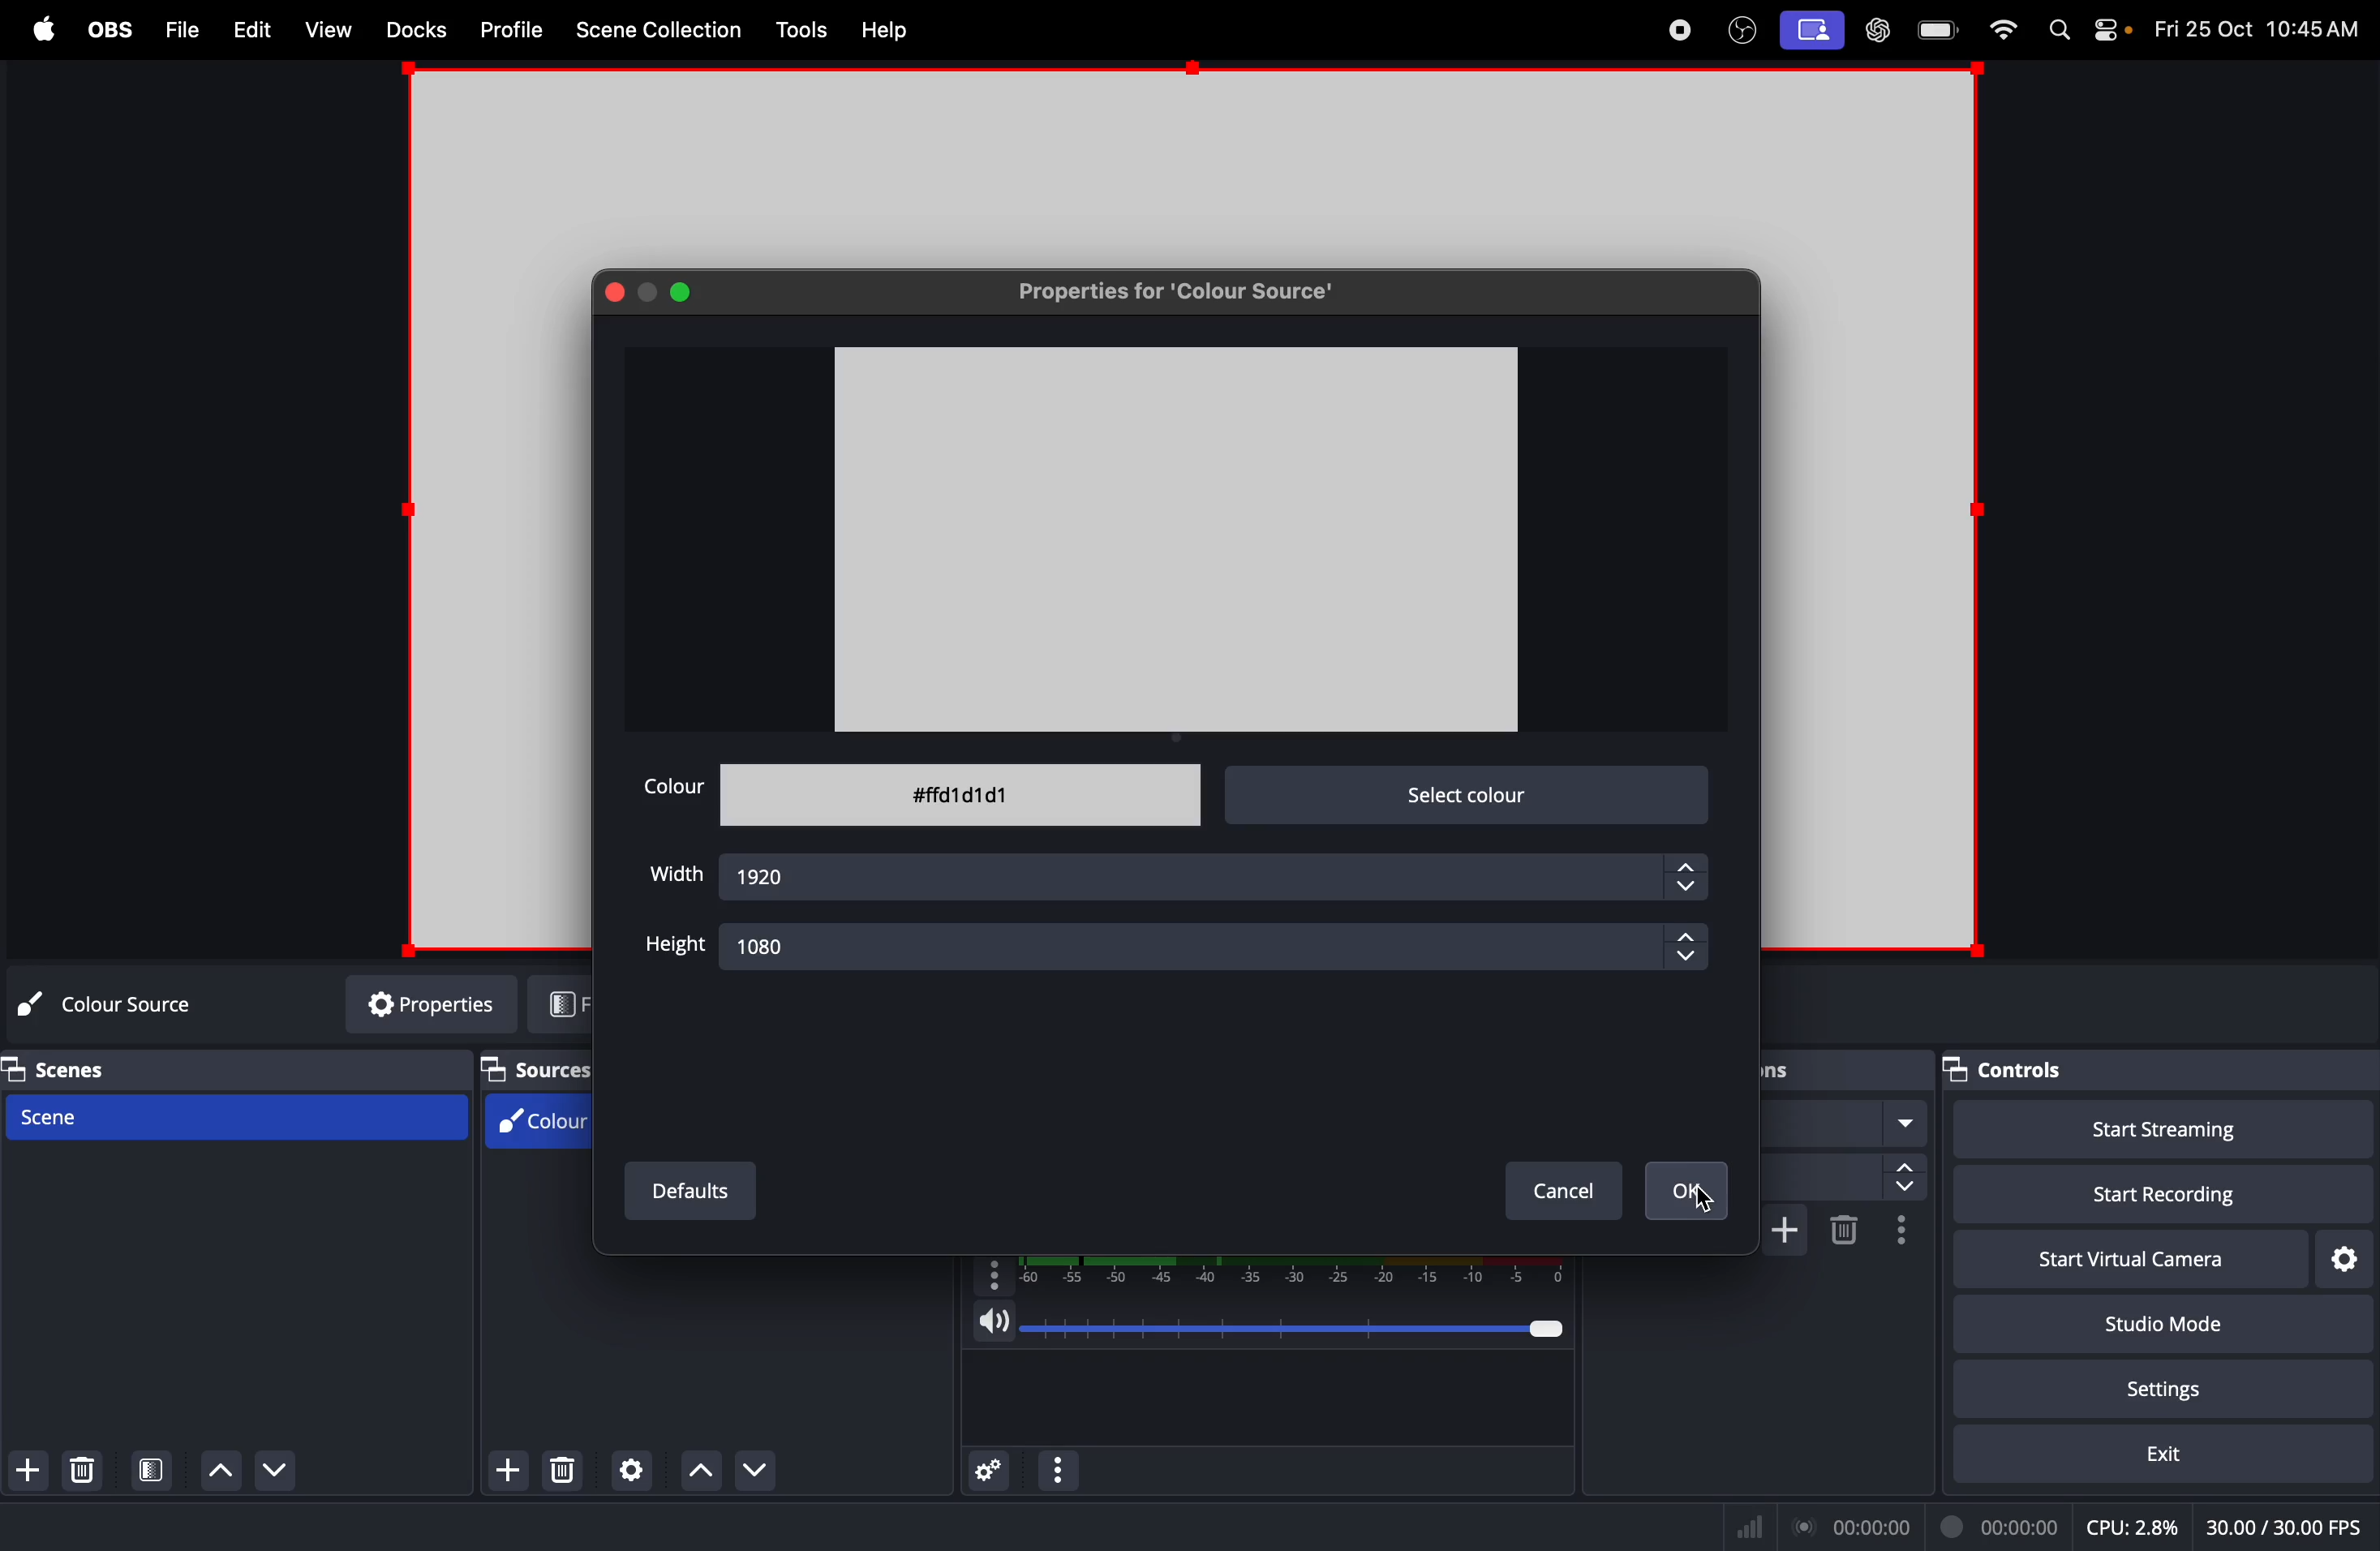 This screenshot has width=2380, height=1551. What do you see at coordinates (411, 29) in the screenshot?
I see `Docks` at bounding box center [411, 29].